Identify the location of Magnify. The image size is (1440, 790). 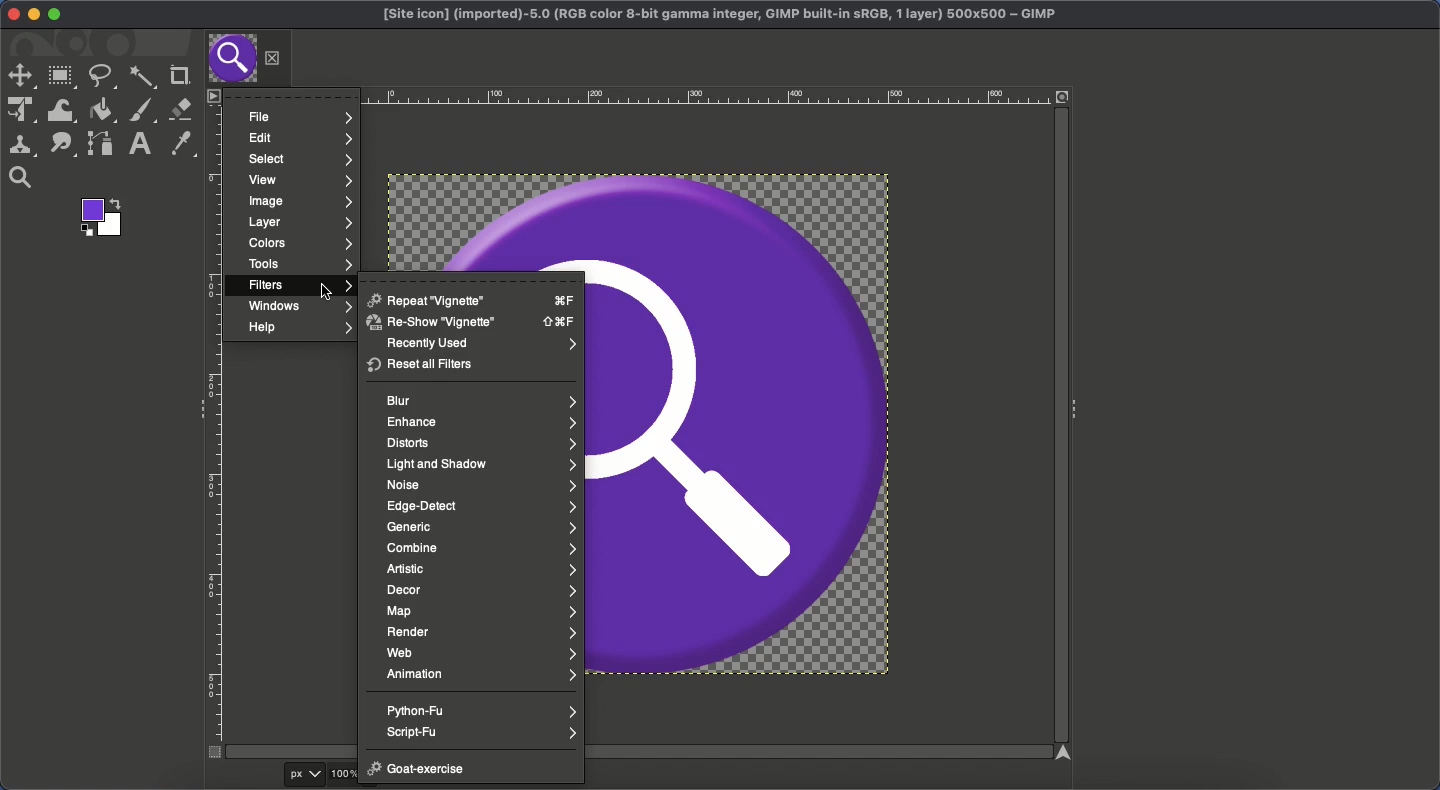
(21, 178).